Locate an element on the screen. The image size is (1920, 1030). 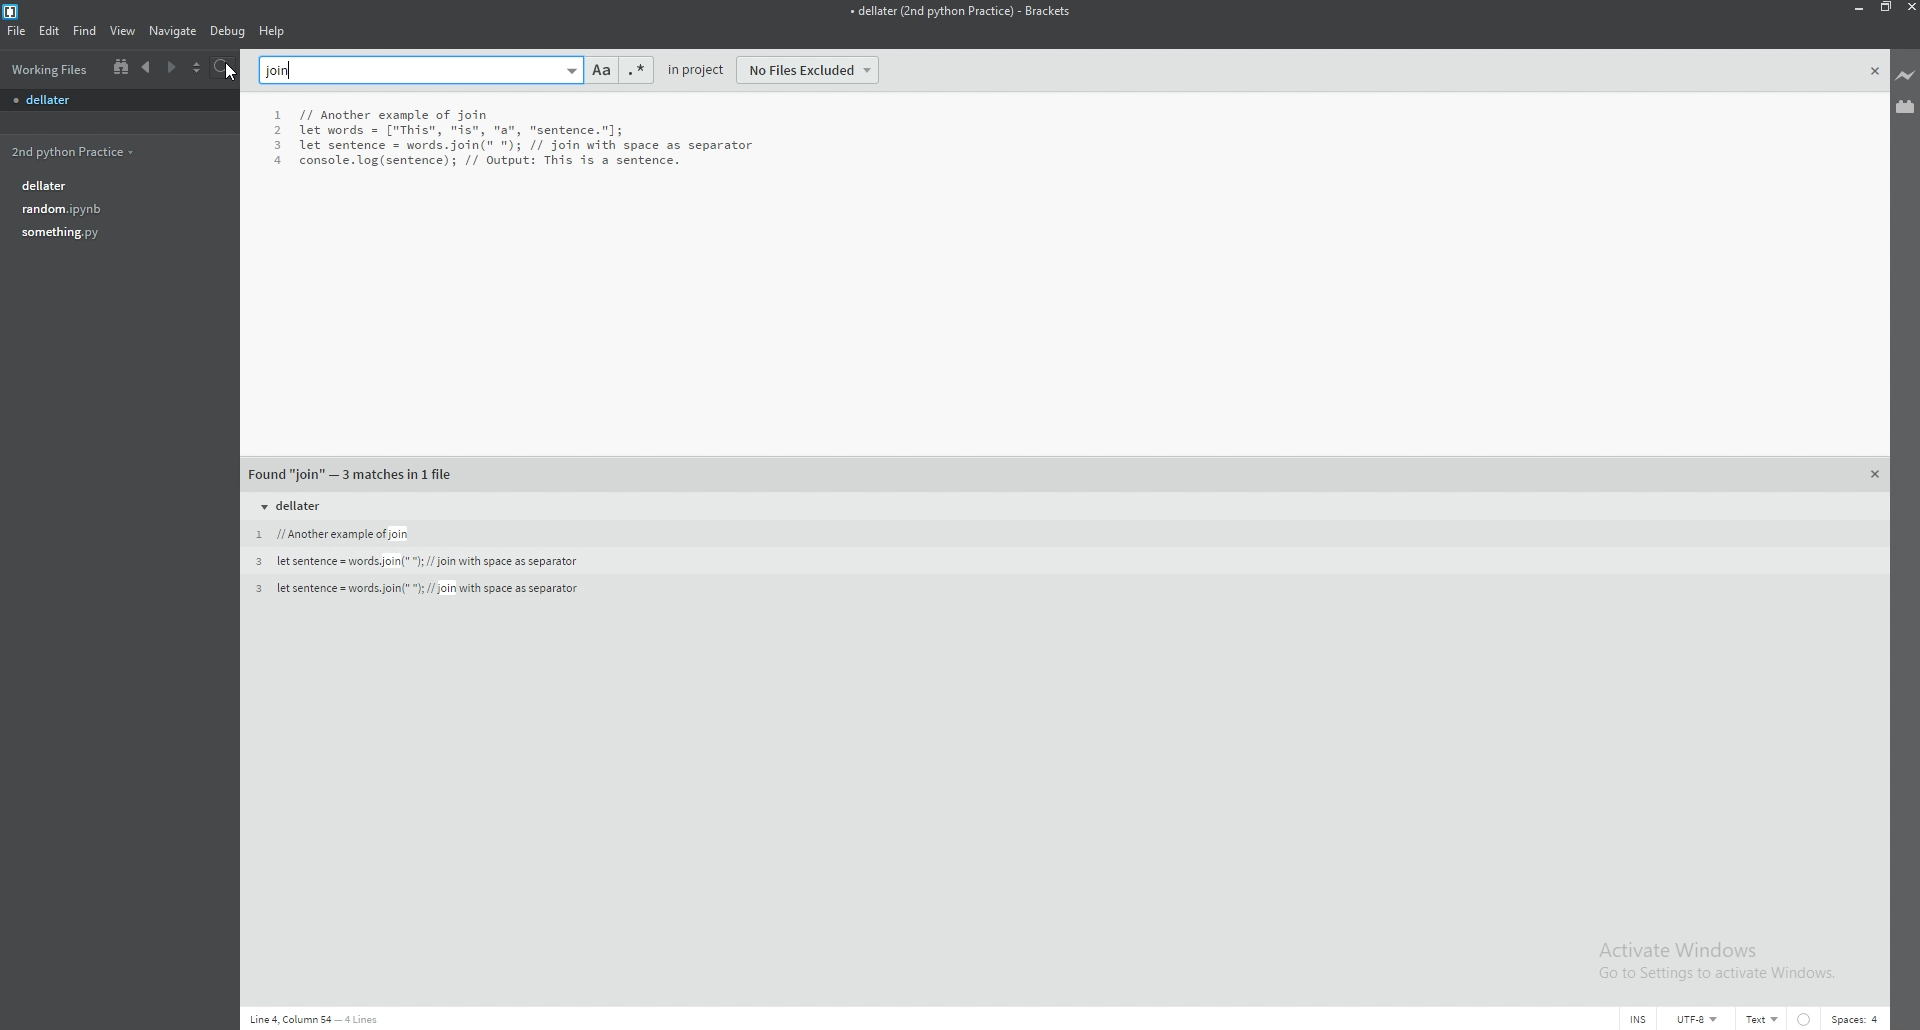
bracket is located at coordinates (14, 11).